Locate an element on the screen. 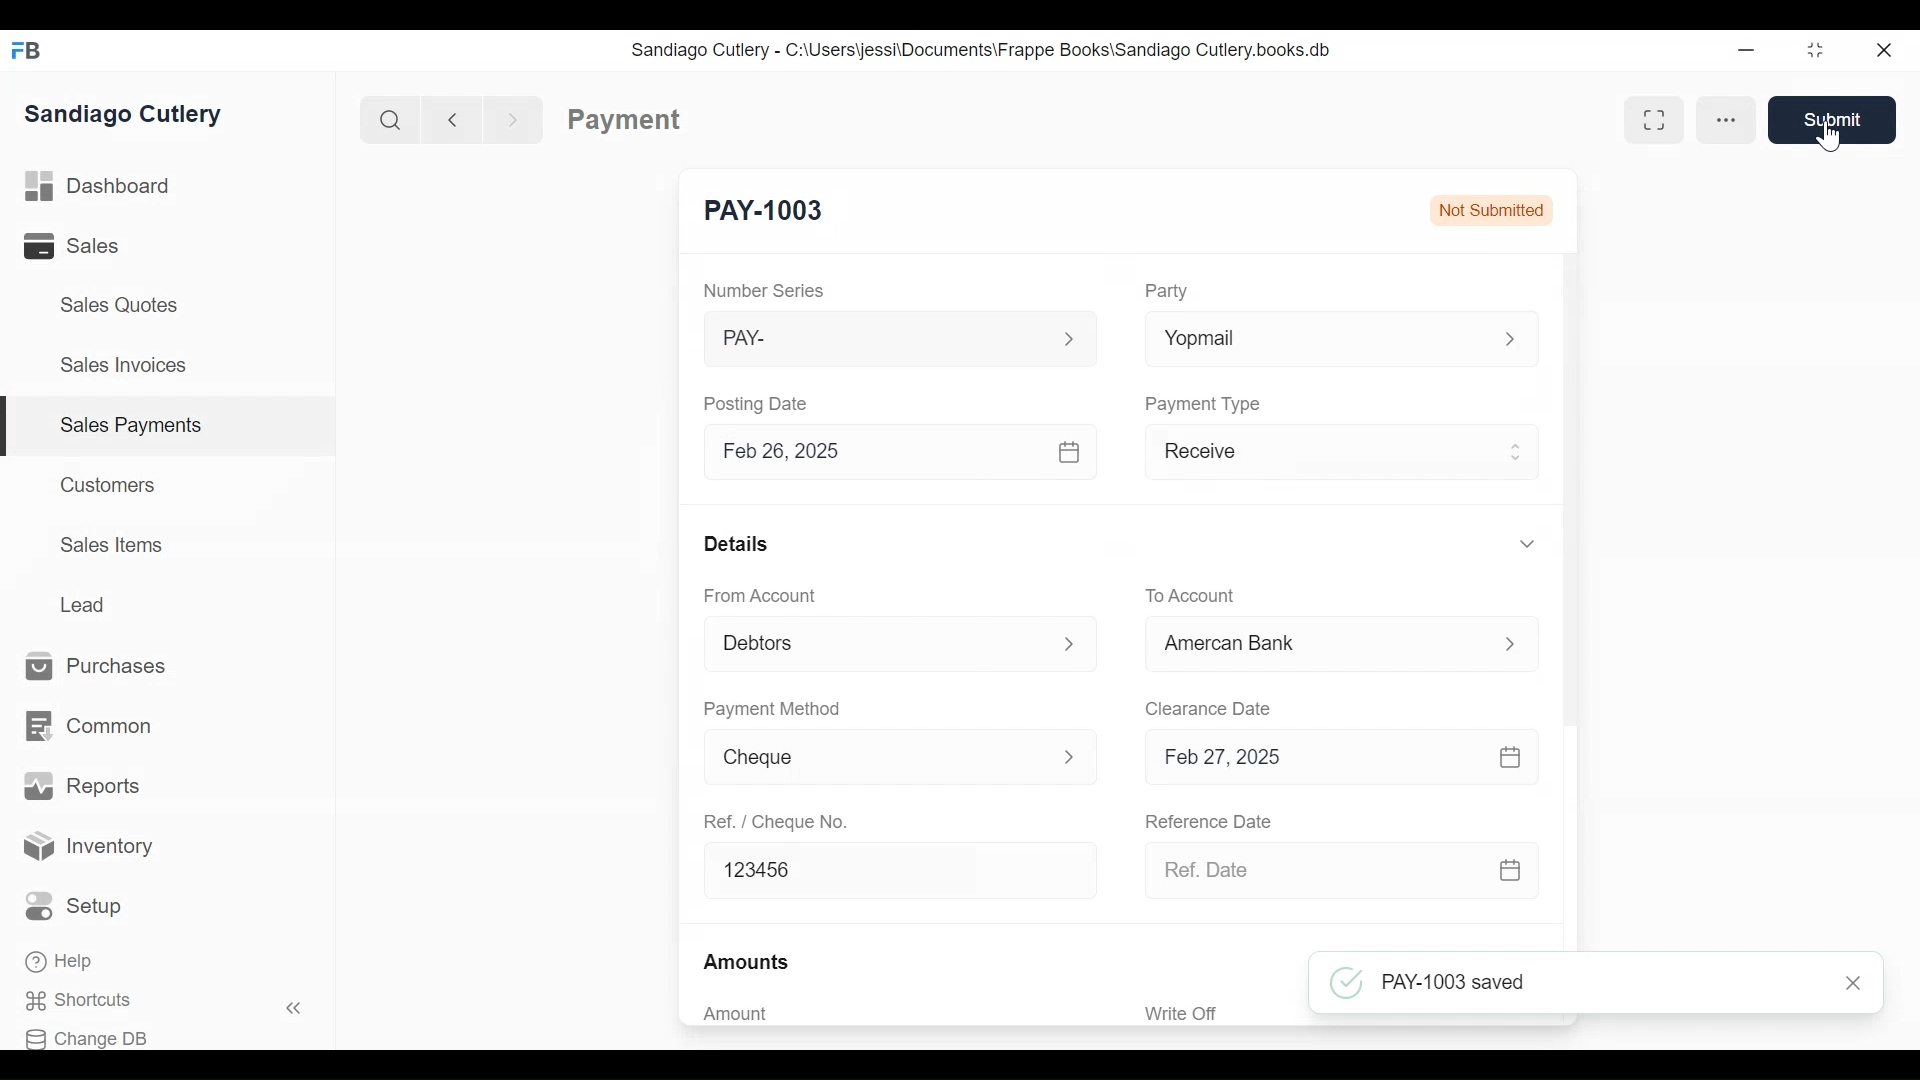 The width and height of the screenshot is (1920, 1080). Search is located at coordinates (386, 119).